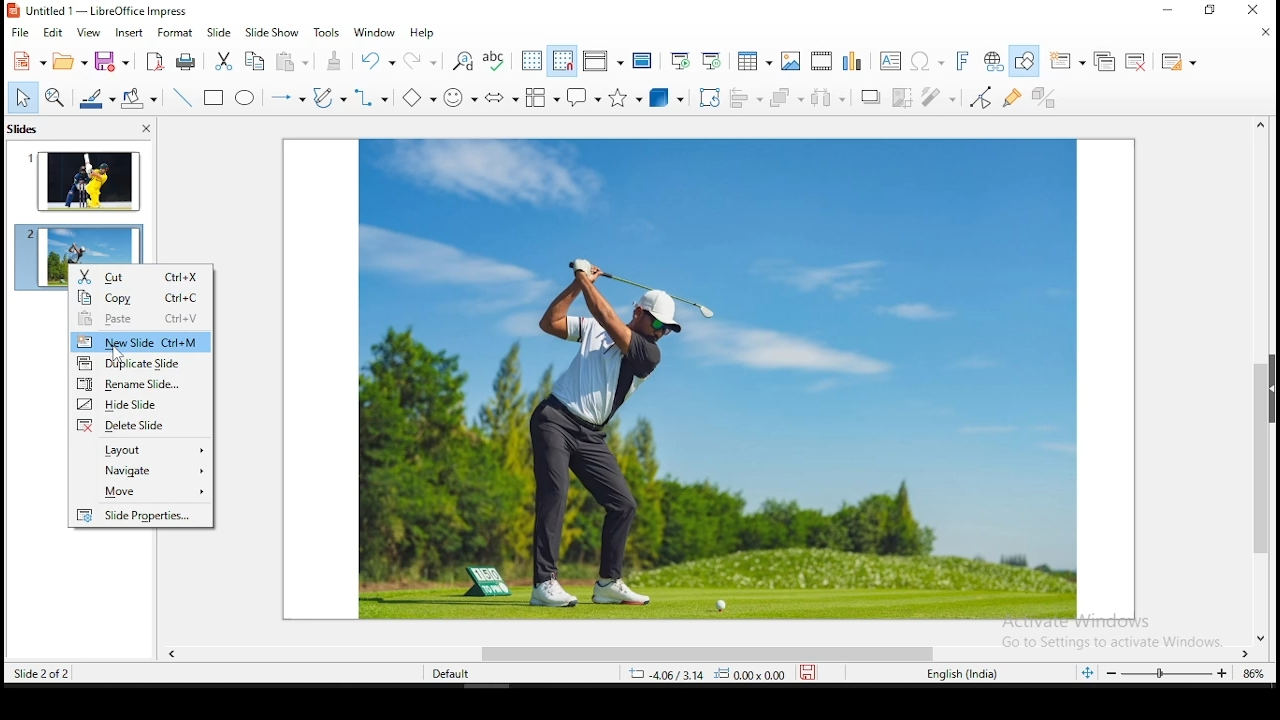  Describe the element at coordinates (289, 99) in the screenshot. I see `lines and arrows` at that location.